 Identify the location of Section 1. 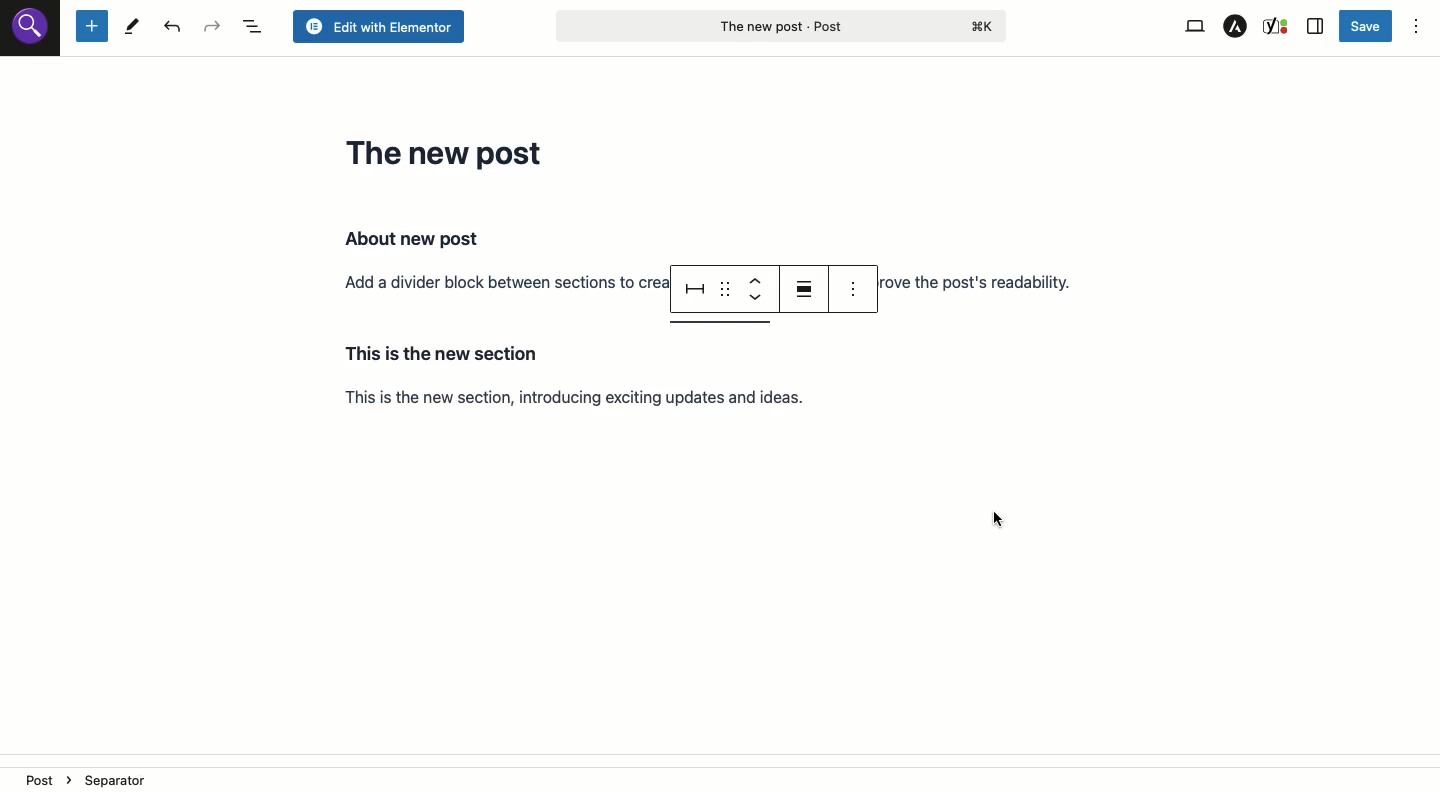
(988, 282).